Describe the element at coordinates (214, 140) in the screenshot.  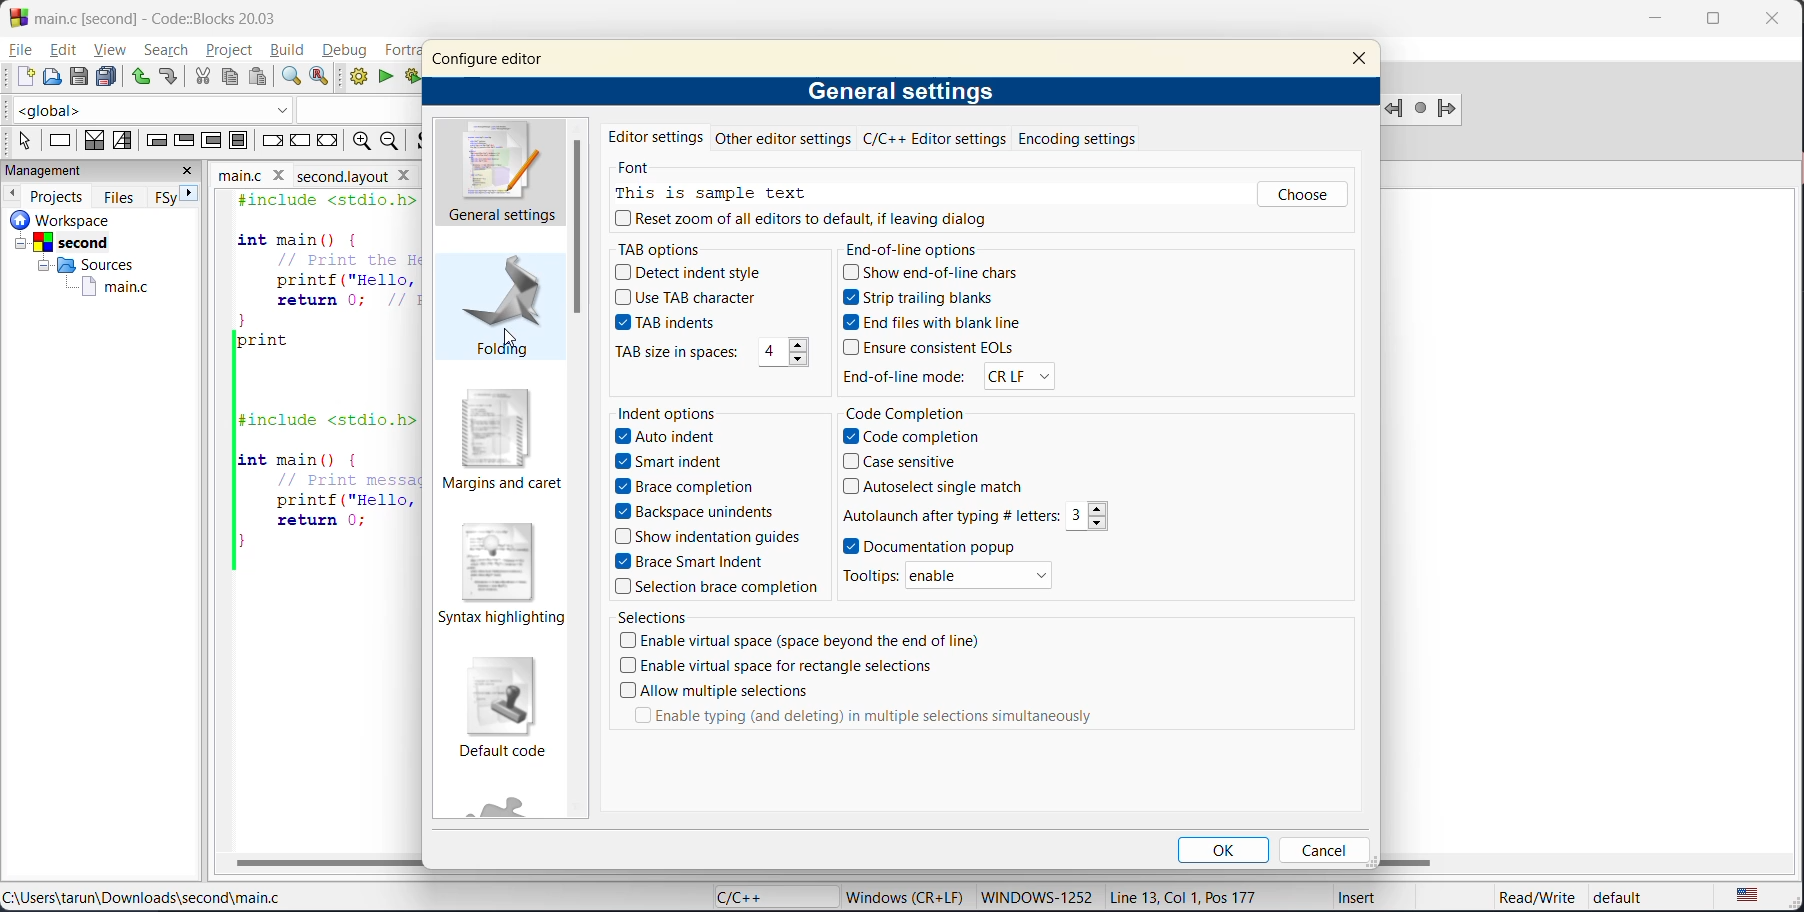
I see `counting loop` at that location.